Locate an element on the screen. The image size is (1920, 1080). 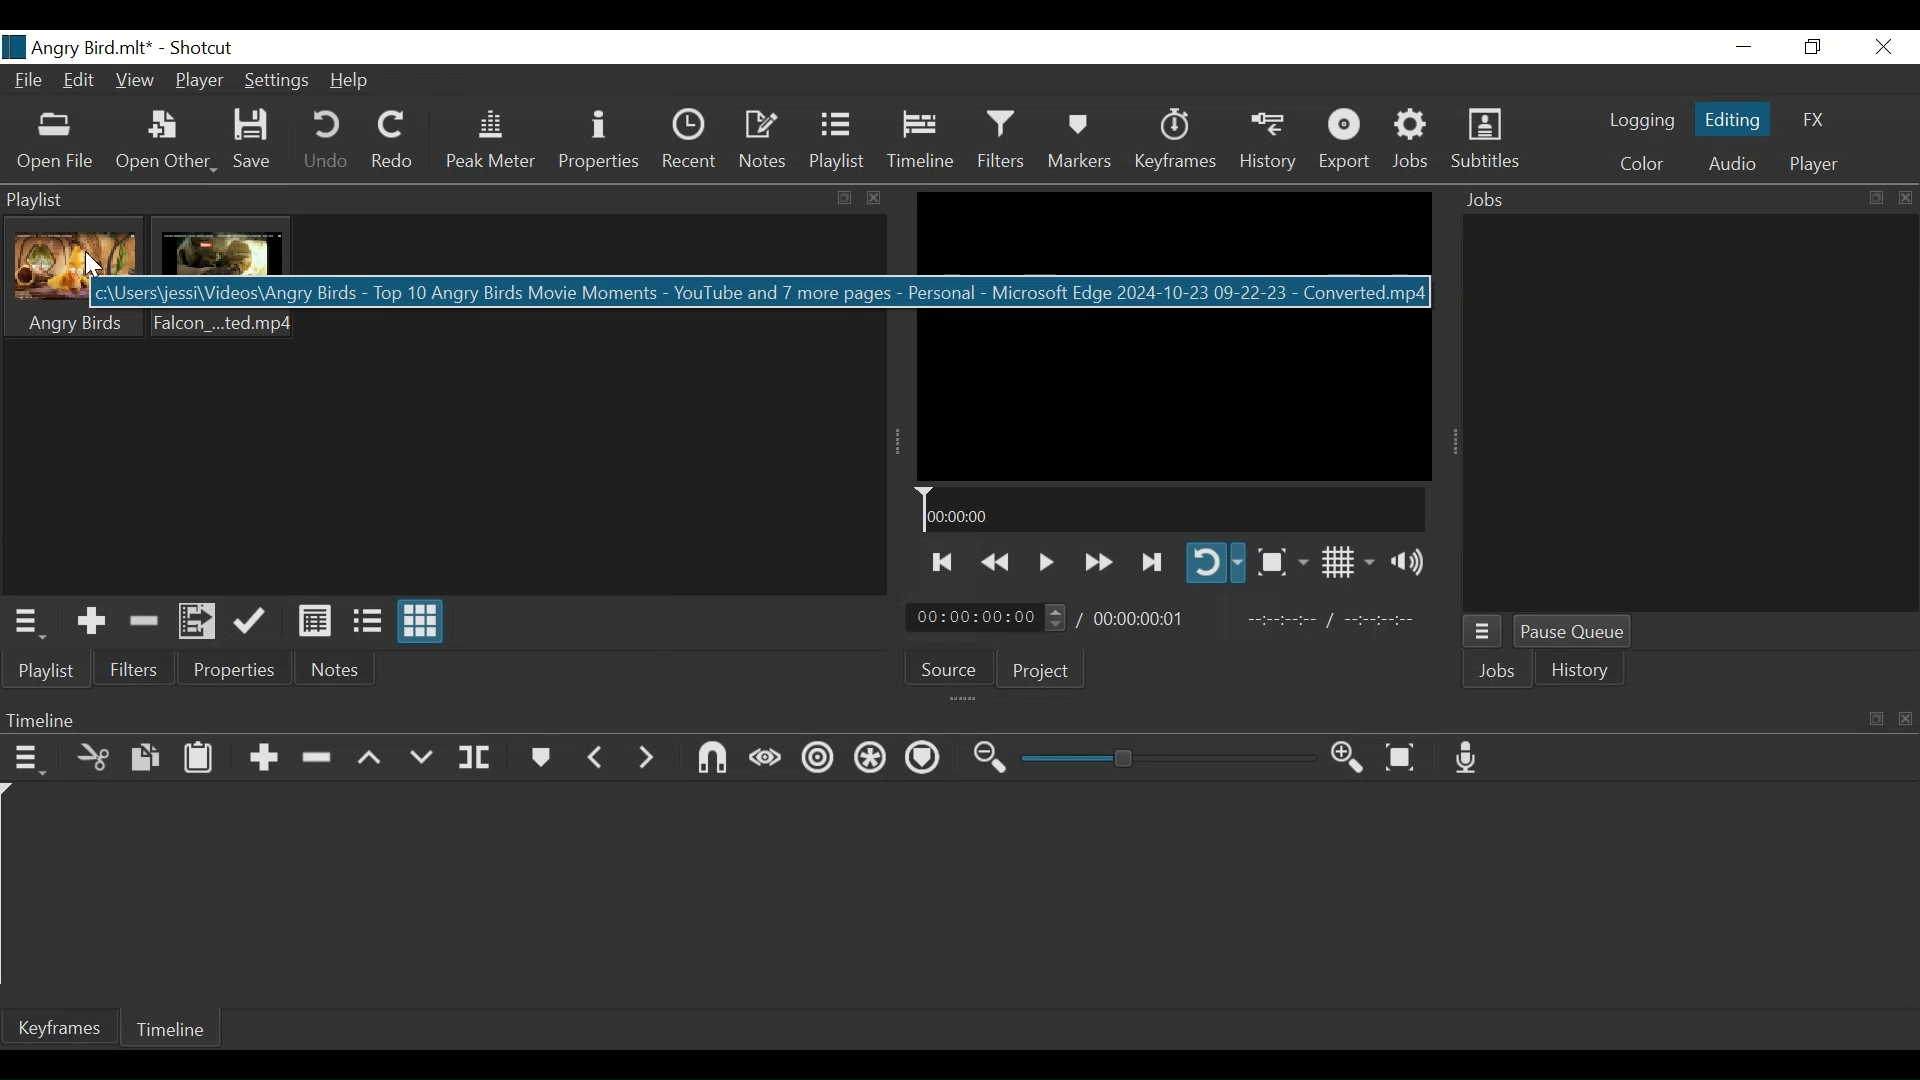
Ripple all tracks is located at coordinates (869, 759).